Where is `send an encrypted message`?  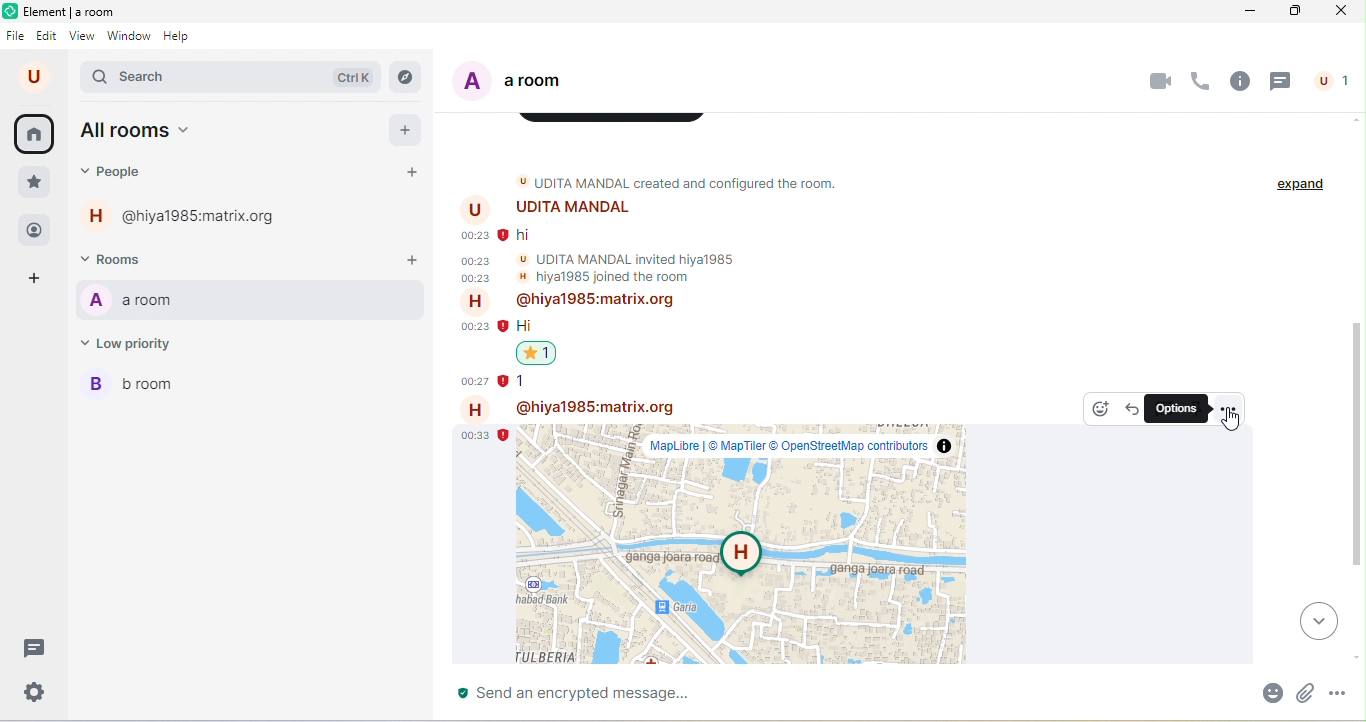
send an encrypted message is located at coordinates (588, 697).